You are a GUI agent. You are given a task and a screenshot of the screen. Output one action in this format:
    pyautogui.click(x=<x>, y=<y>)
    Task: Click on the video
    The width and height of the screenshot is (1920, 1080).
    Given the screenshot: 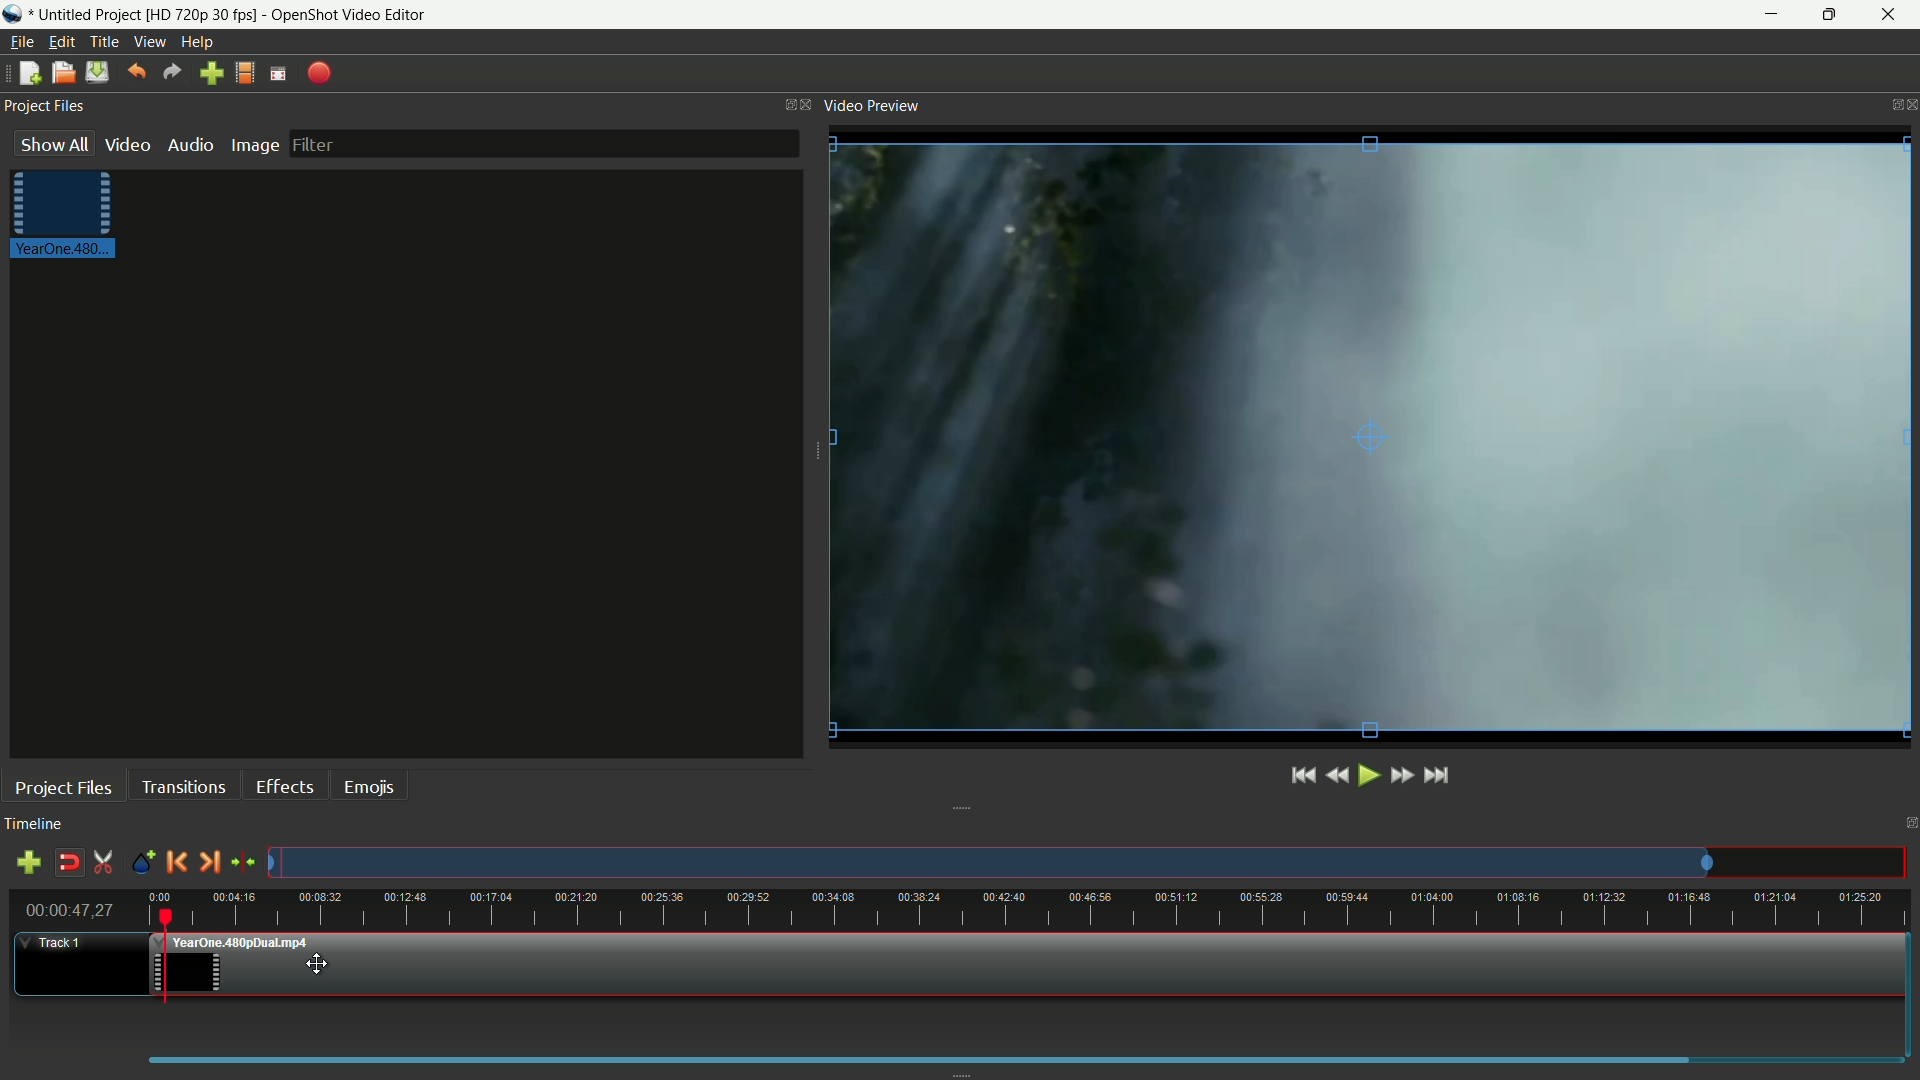 What is the action you would take?
    pyautogui.click(x=128, y=144)
    